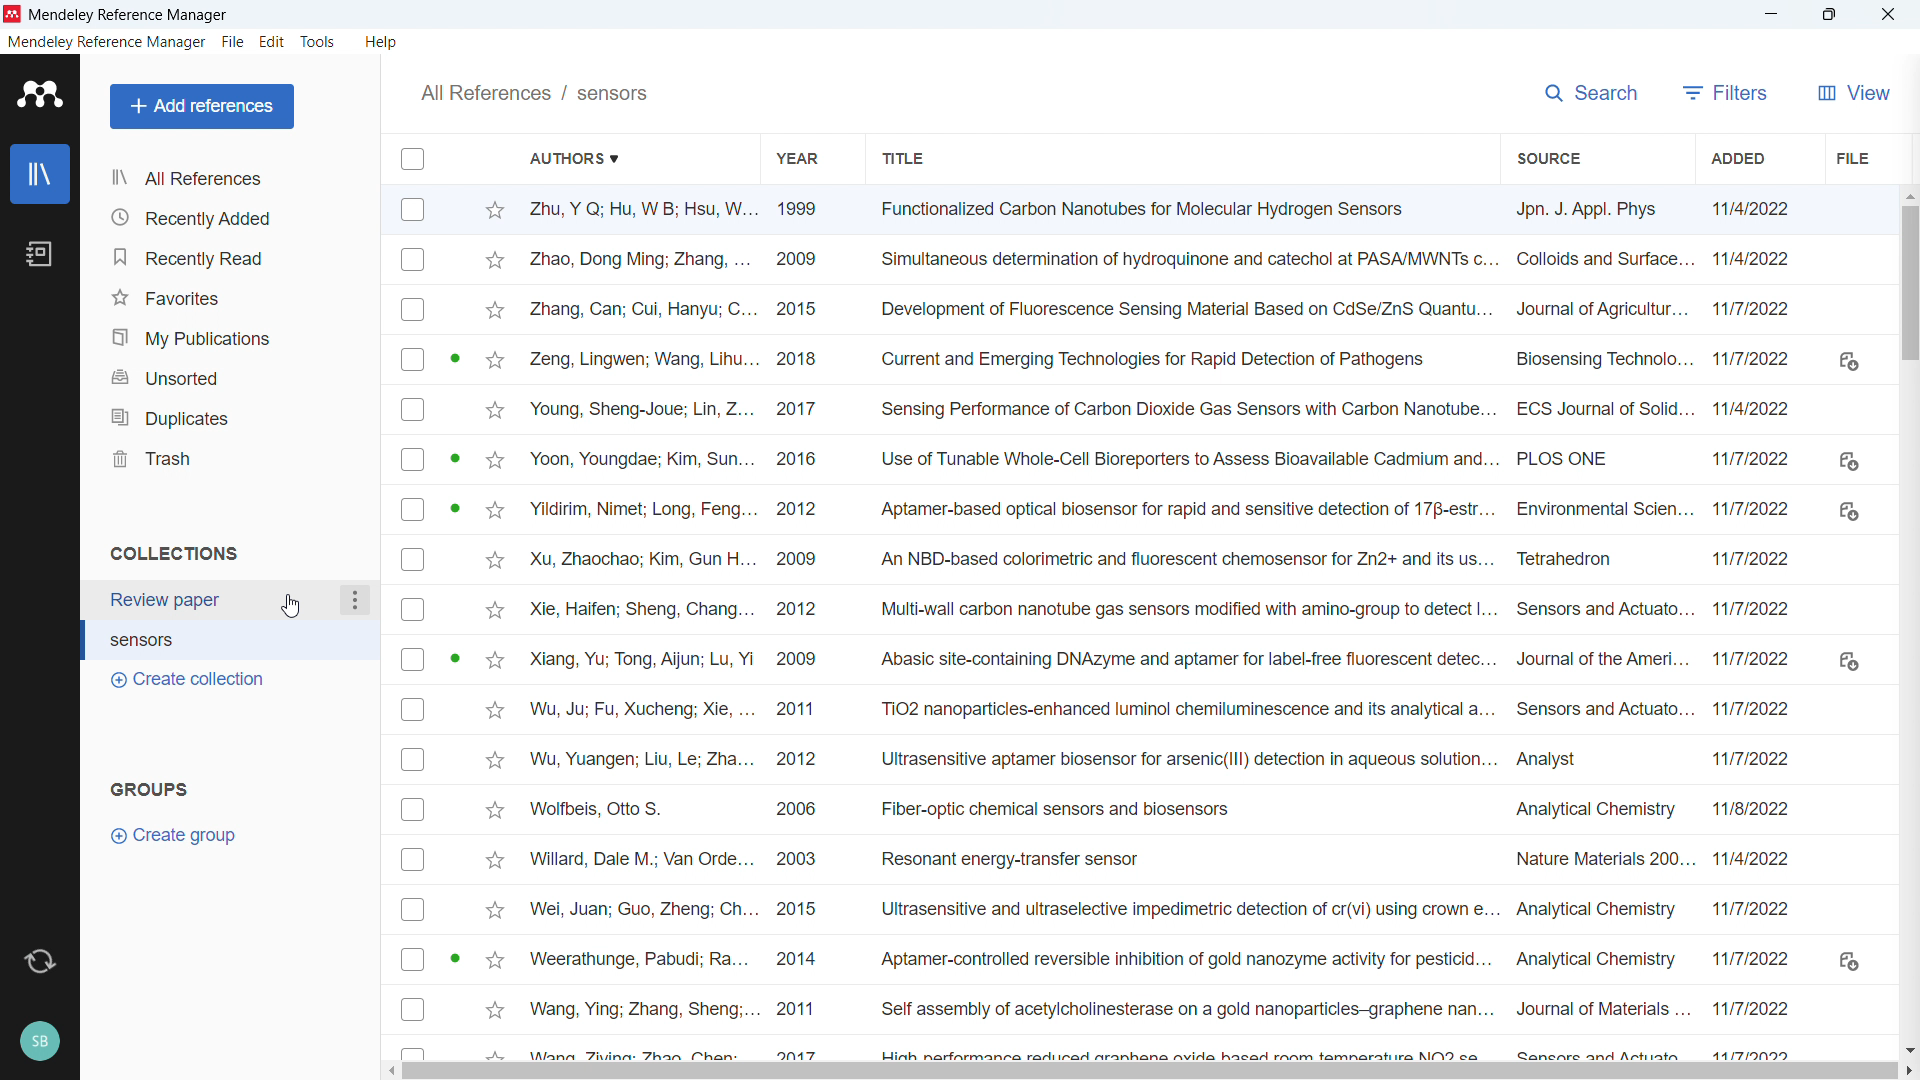 This screenshot has width=1920, height=1080. I want to click on Notebook , so click(41, 254).